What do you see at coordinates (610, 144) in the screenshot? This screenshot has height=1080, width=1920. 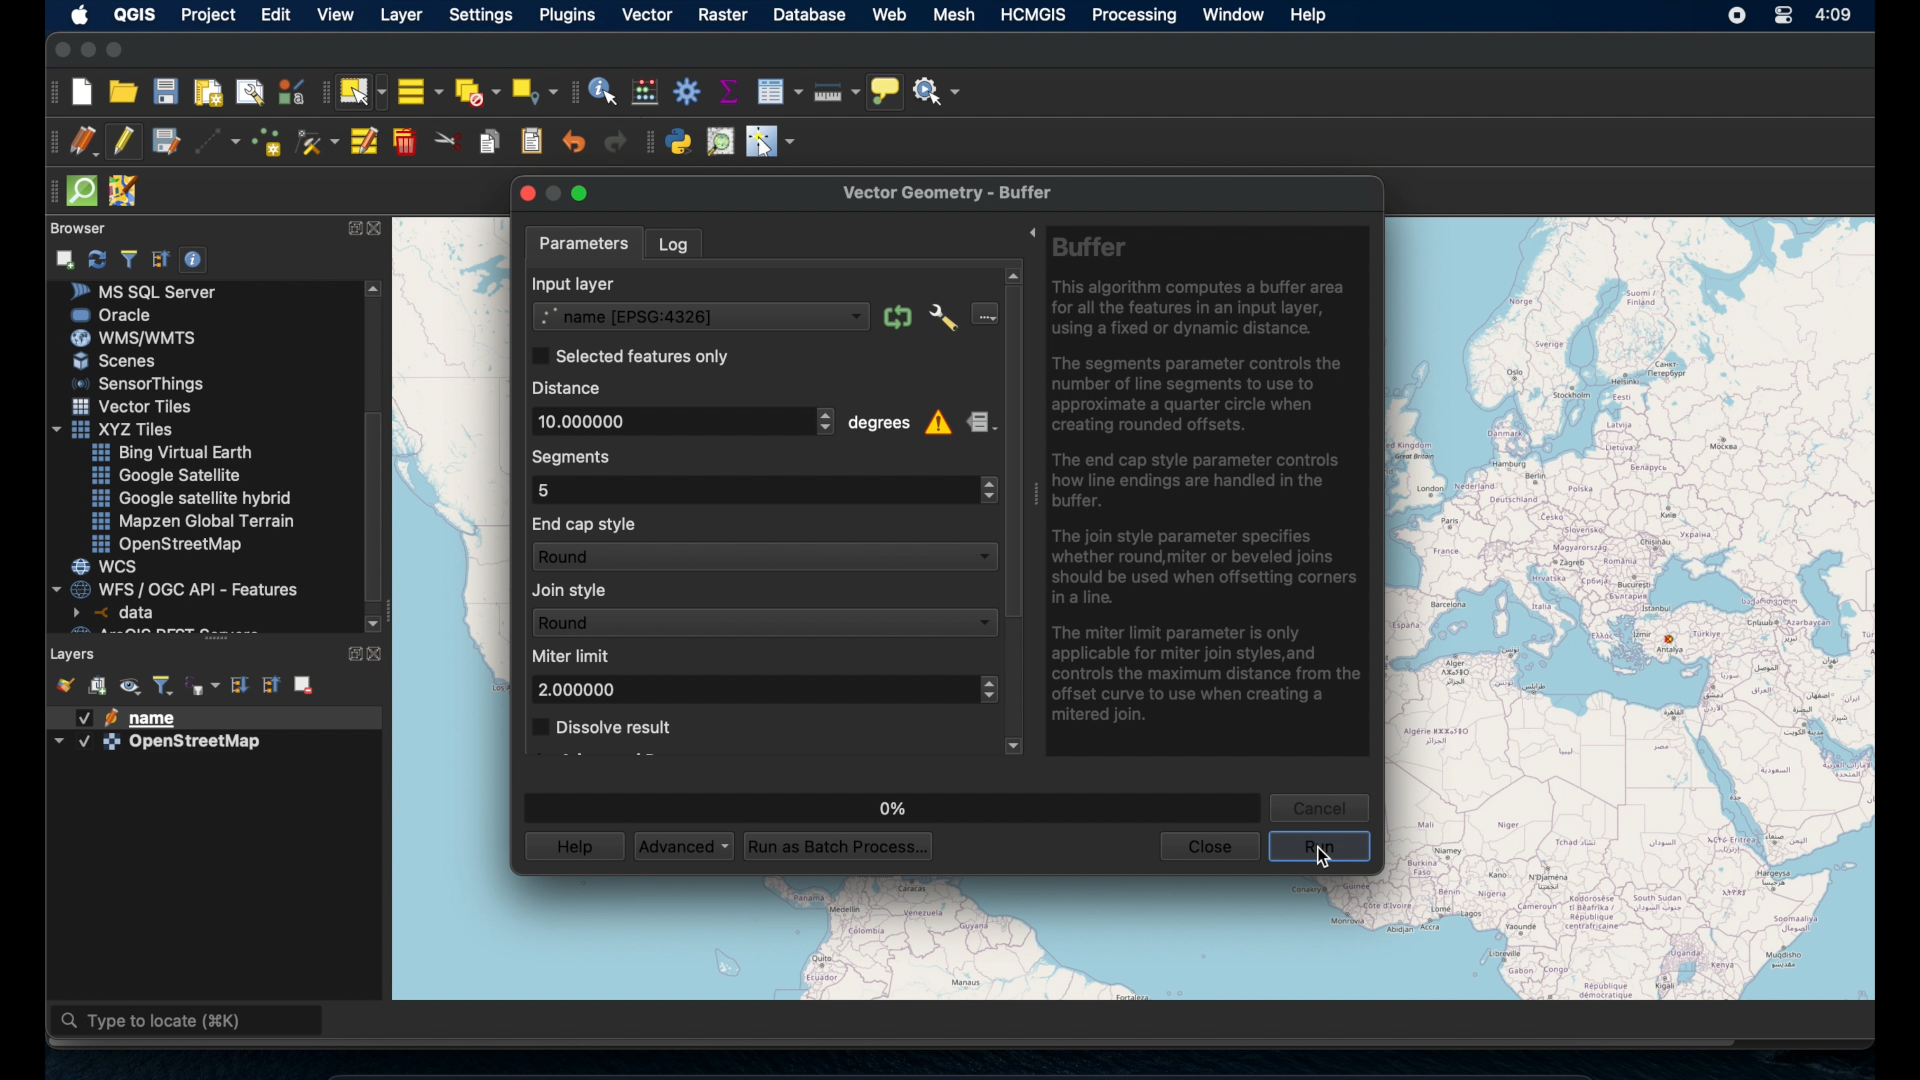 I see `redo` at bounding box center [610, 144].